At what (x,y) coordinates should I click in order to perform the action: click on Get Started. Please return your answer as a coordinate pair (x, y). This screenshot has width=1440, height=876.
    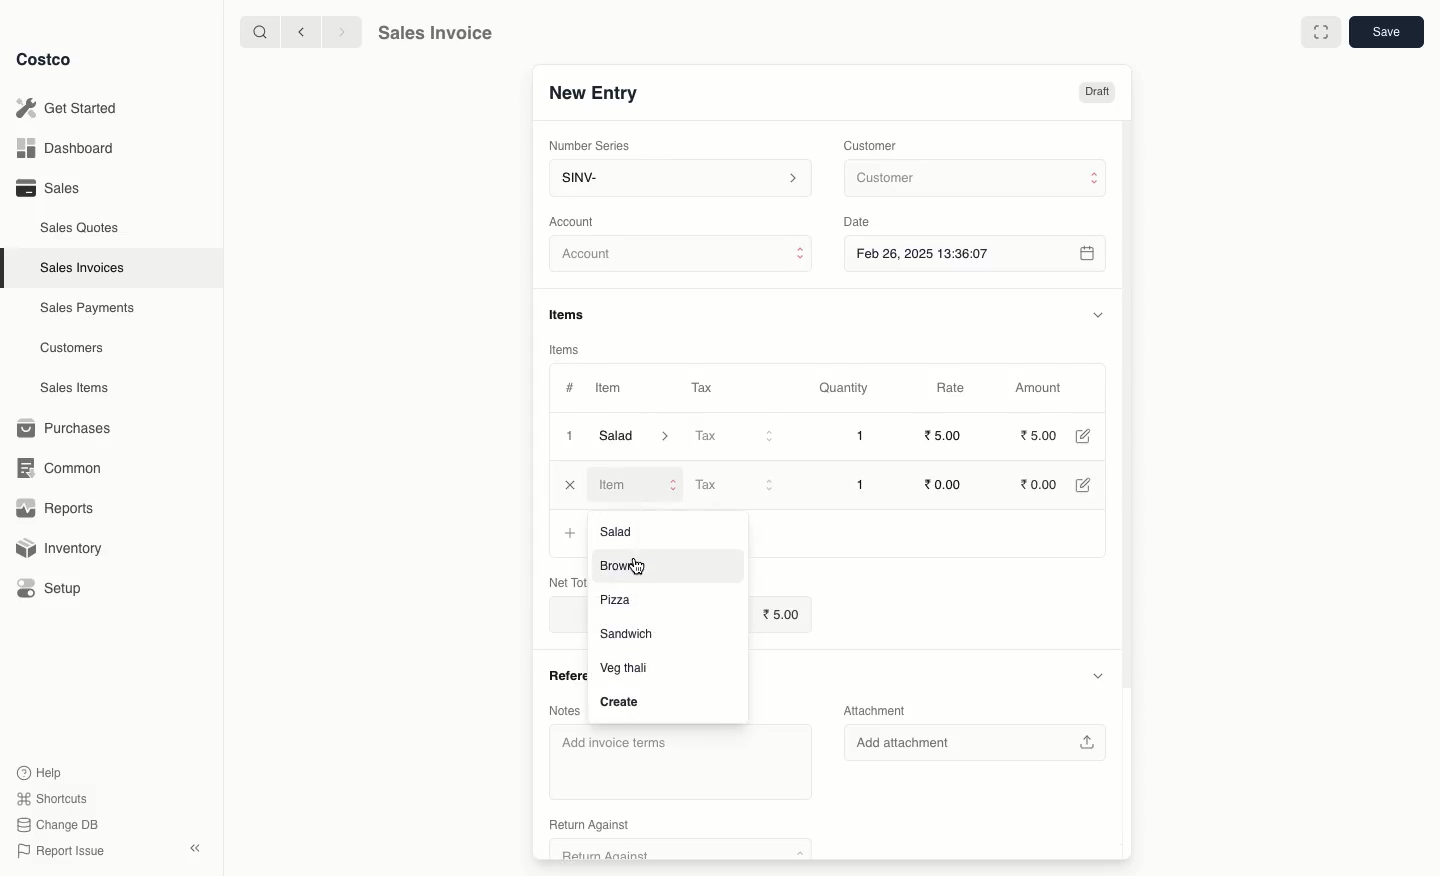
    Looking at the image, I should click on (66, 107).